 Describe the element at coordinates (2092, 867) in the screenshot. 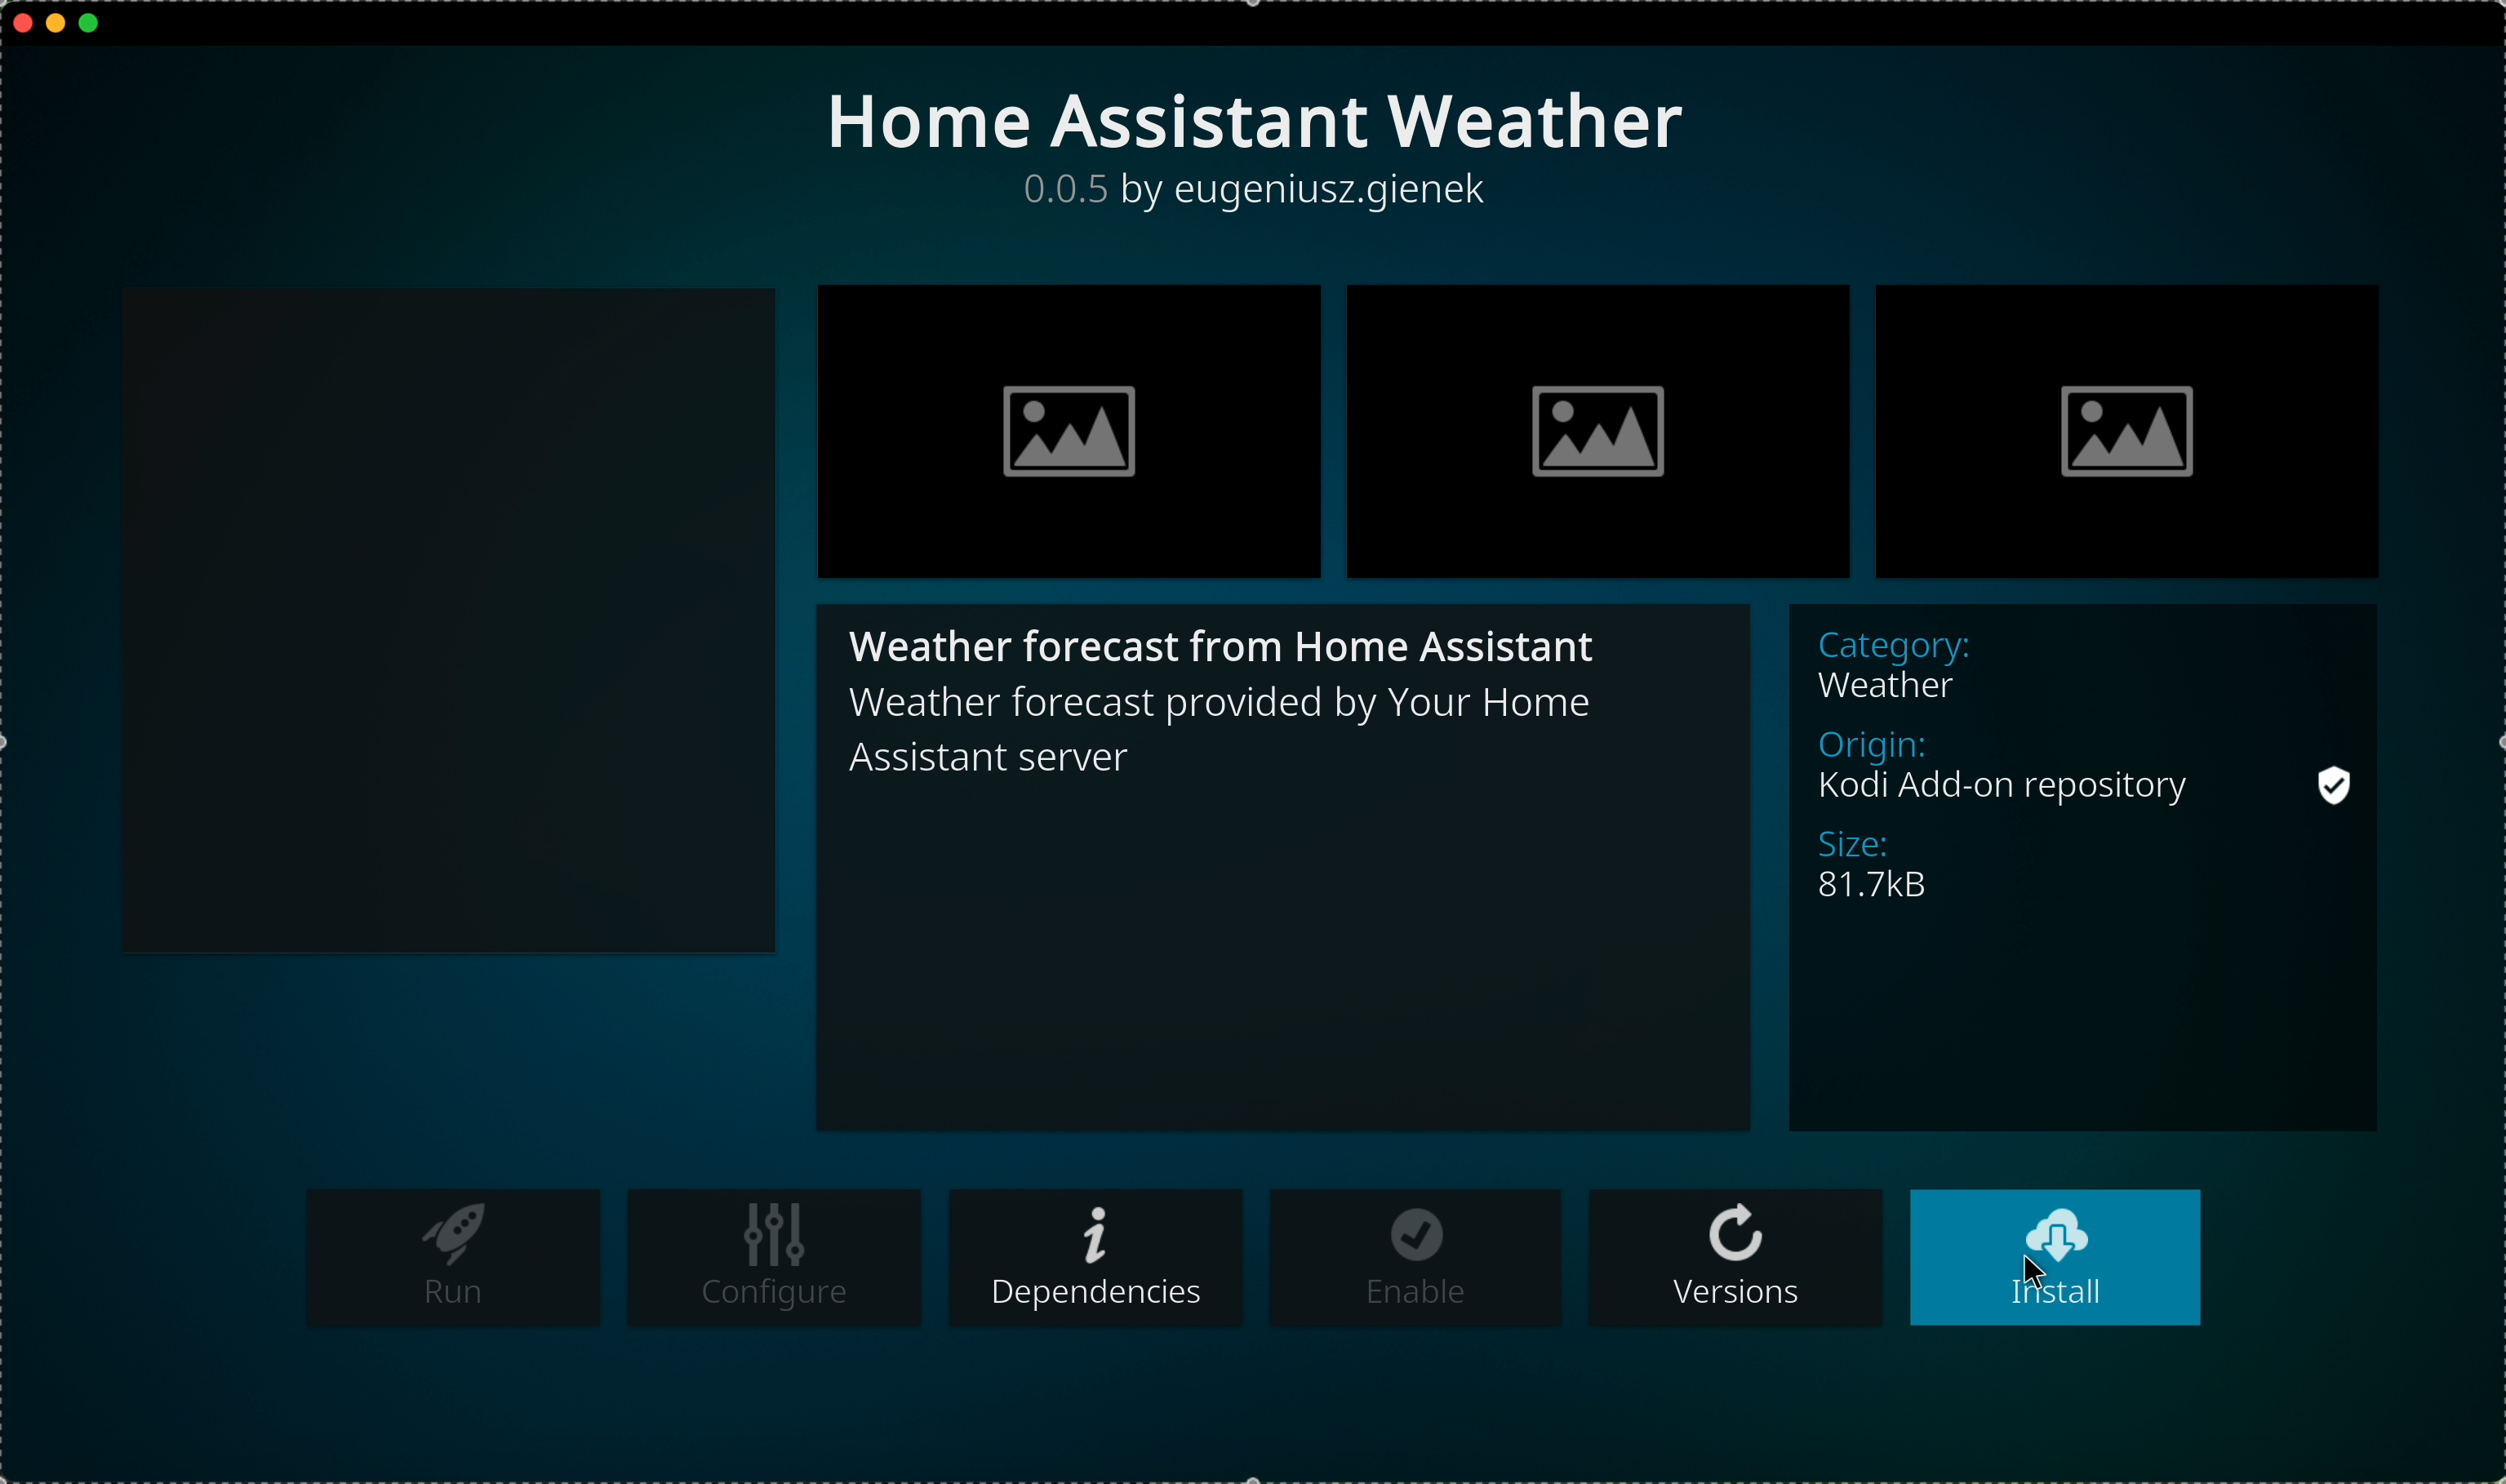

I see `description` at that location.